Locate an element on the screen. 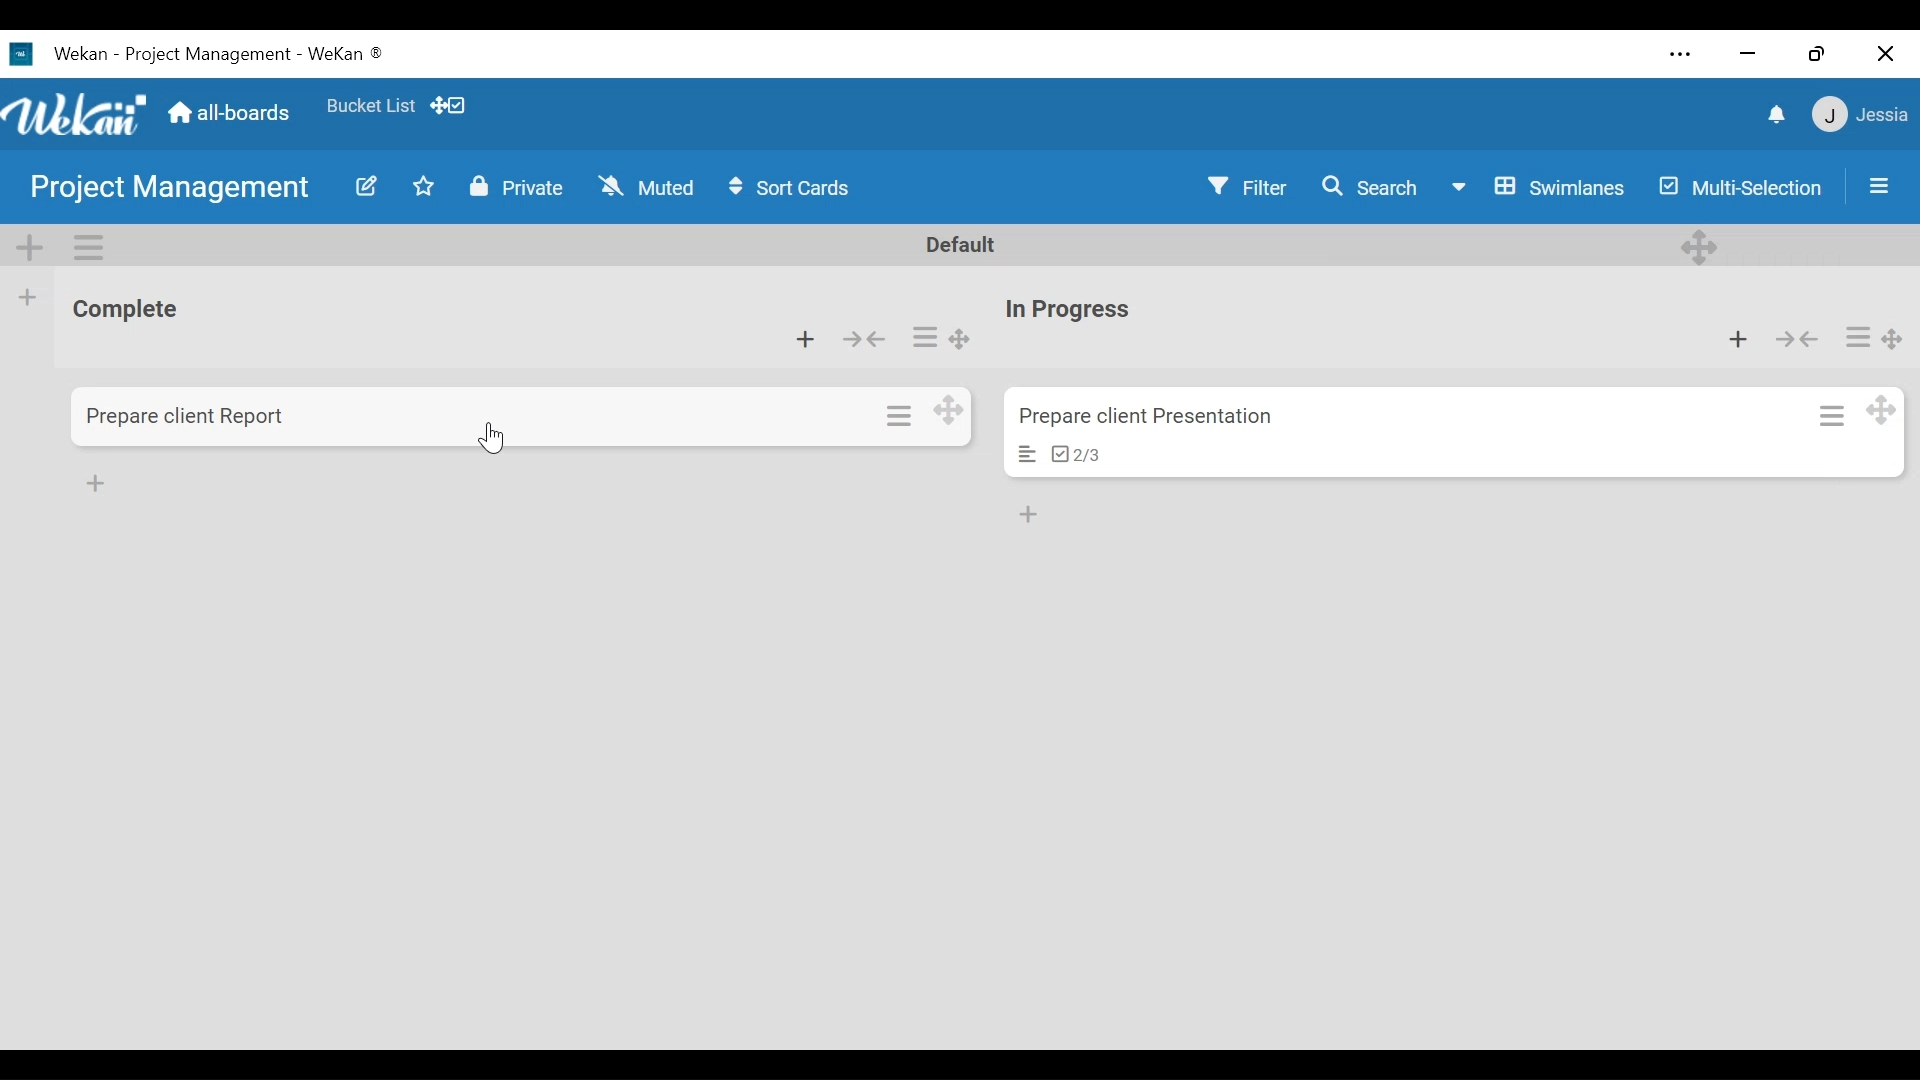 Image resolution: width=1920 pixels, height=1080 pixels. Toggle favorites is located at coordinates (425, 187).